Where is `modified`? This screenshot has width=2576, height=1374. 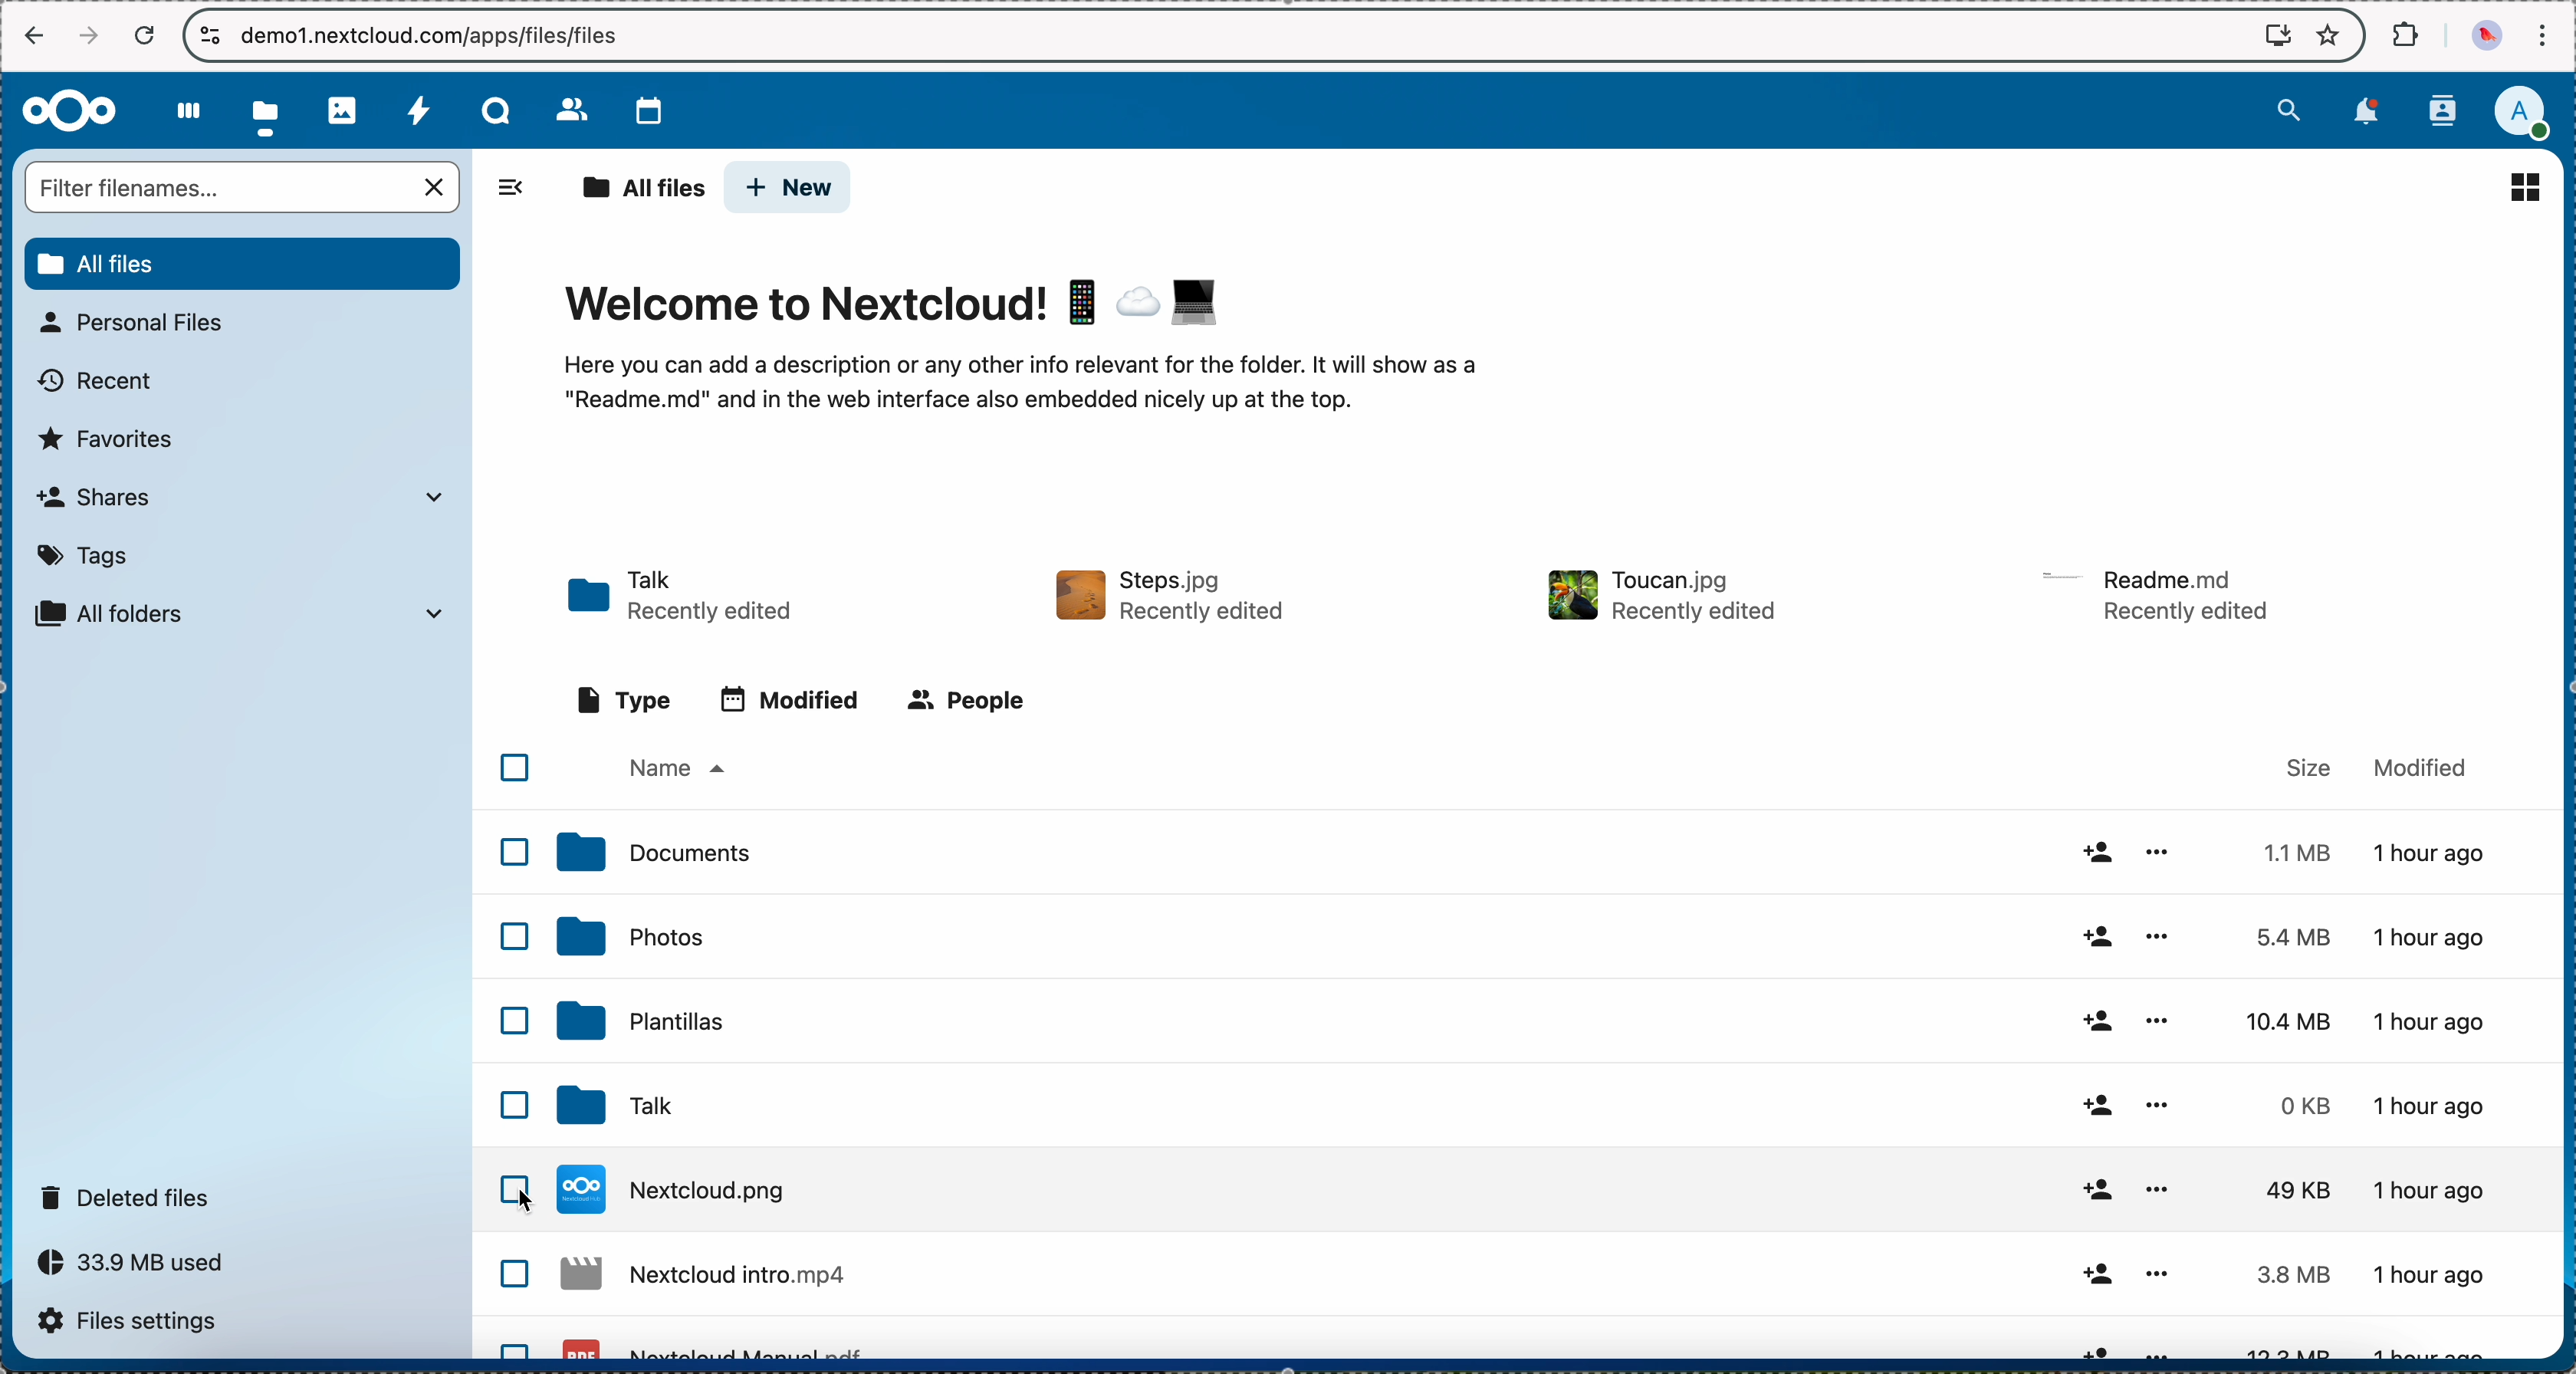 modified is located at coordinates (2424, 765).